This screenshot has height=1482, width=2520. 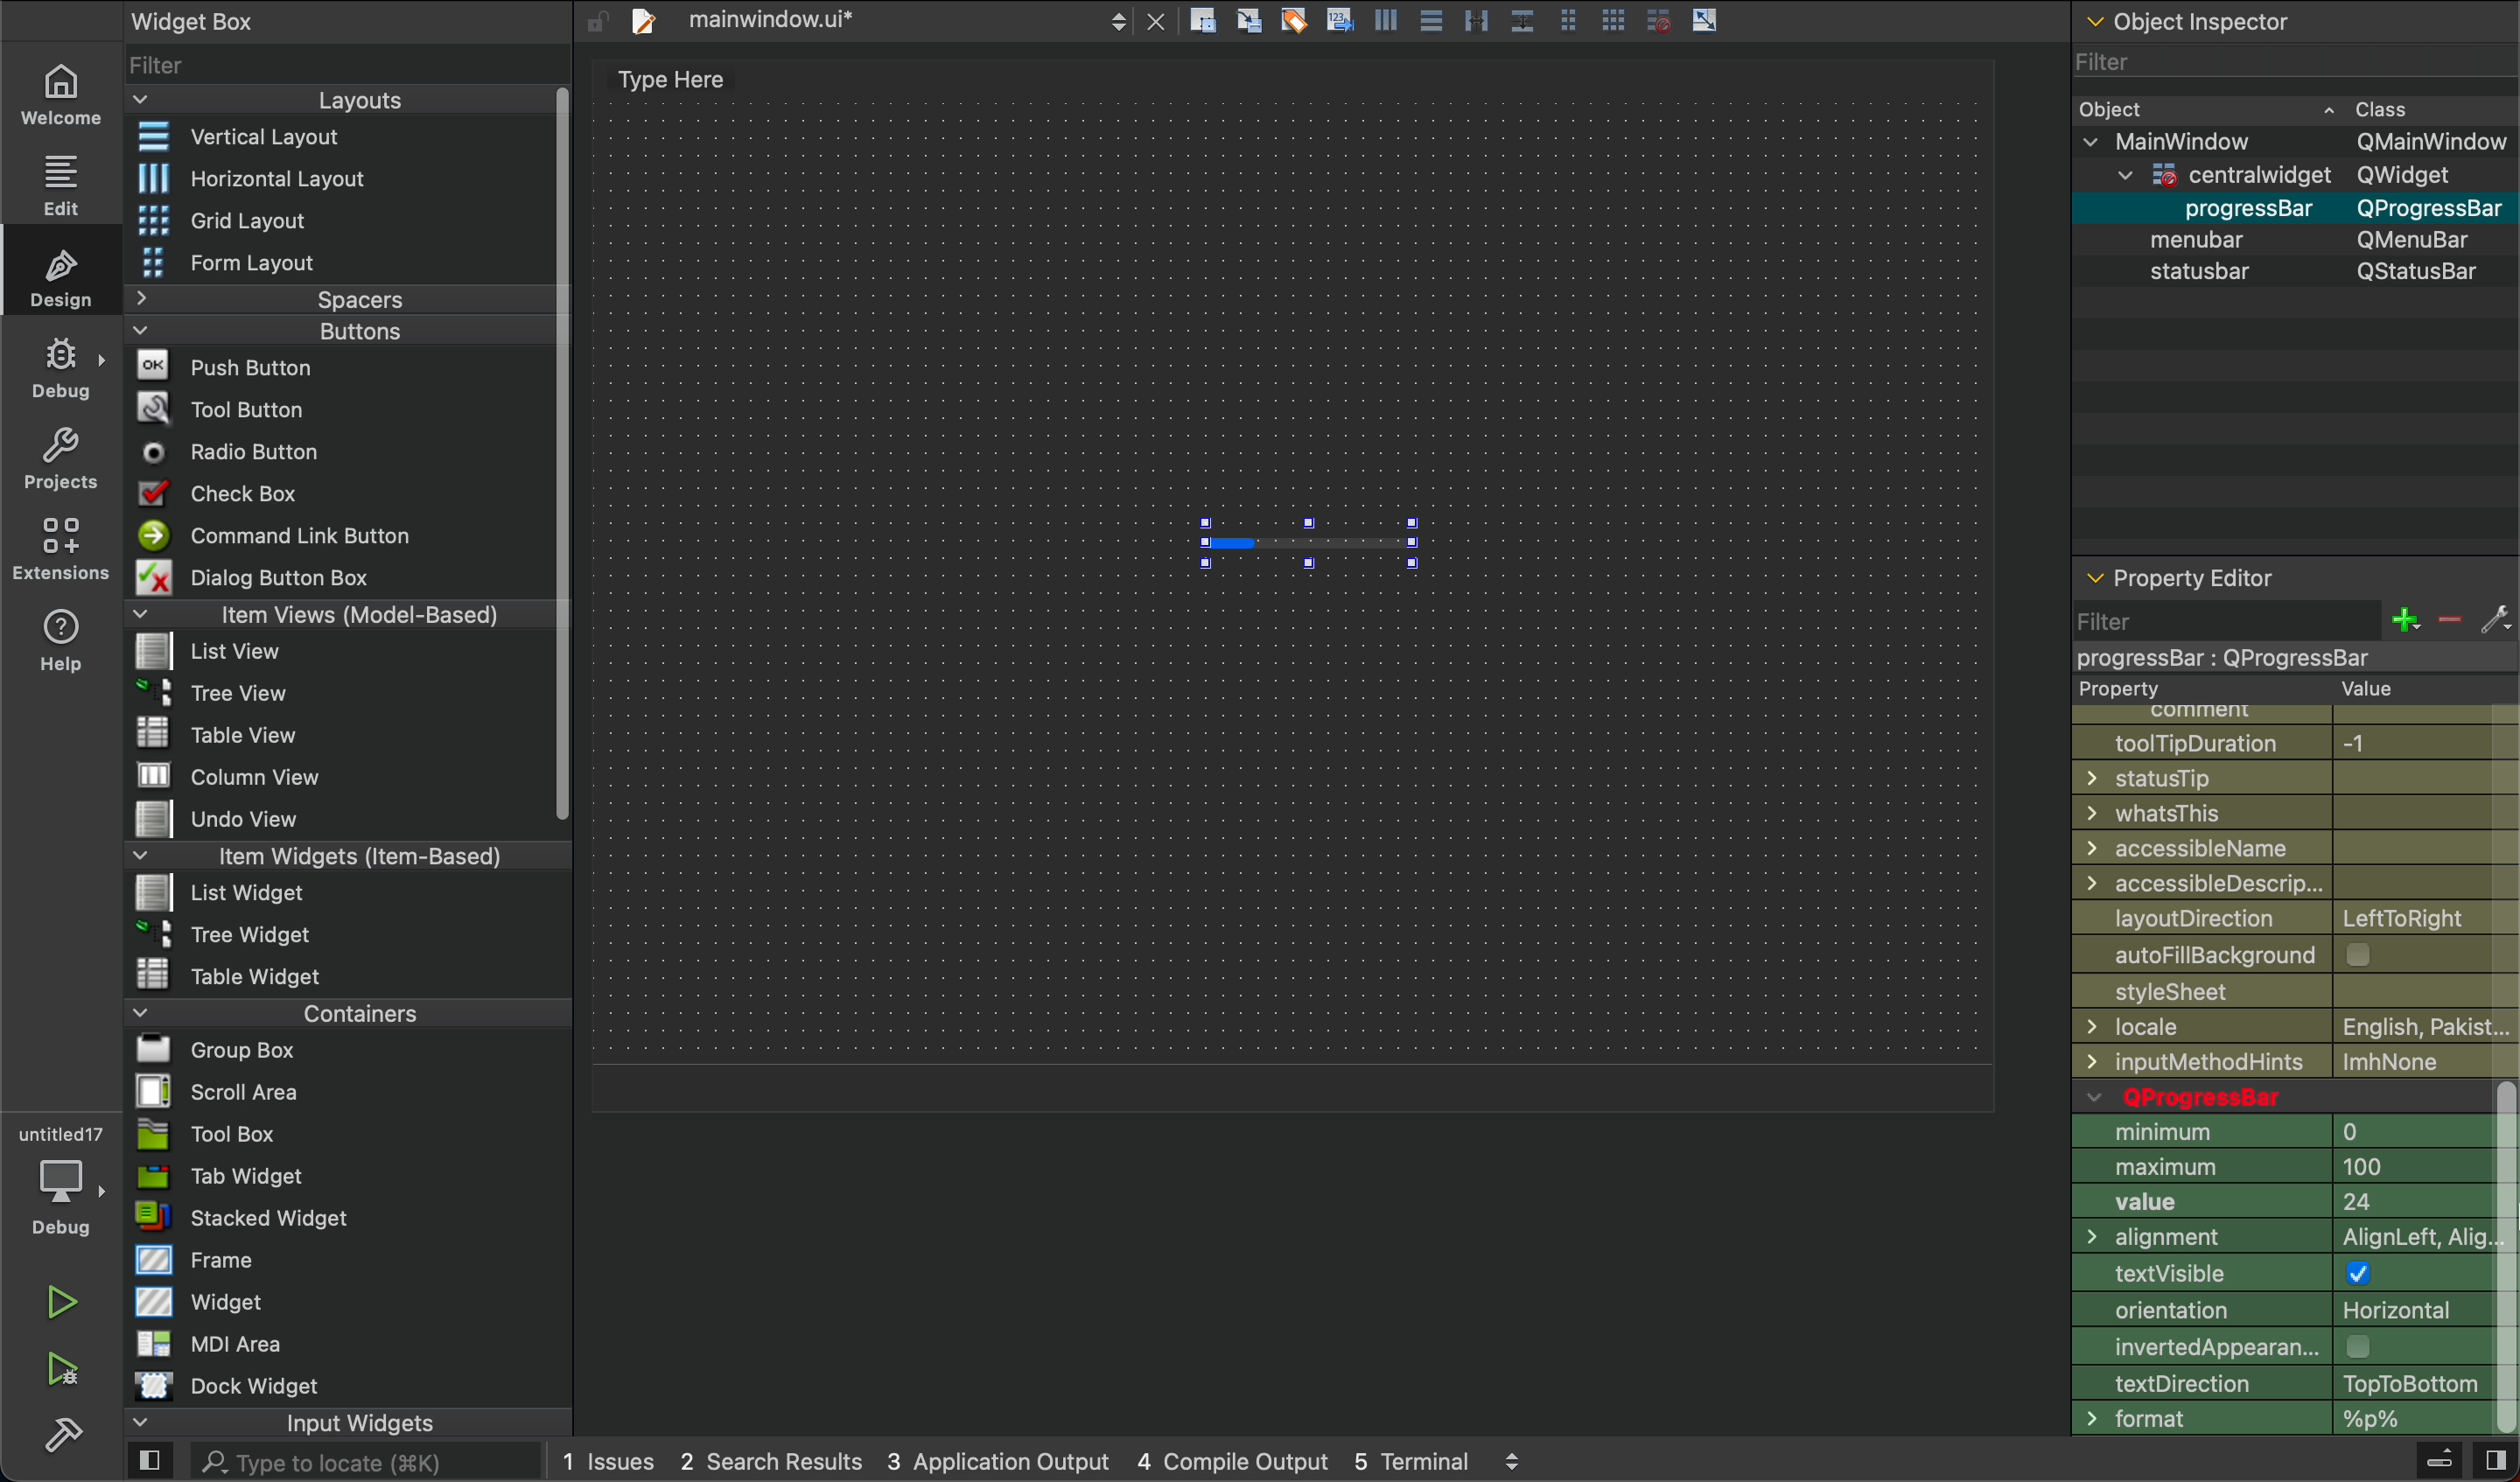 What do you see at coordinates (2304, 956) in the screenshot?
I see `autofill` at bounding box center [2304, 956].